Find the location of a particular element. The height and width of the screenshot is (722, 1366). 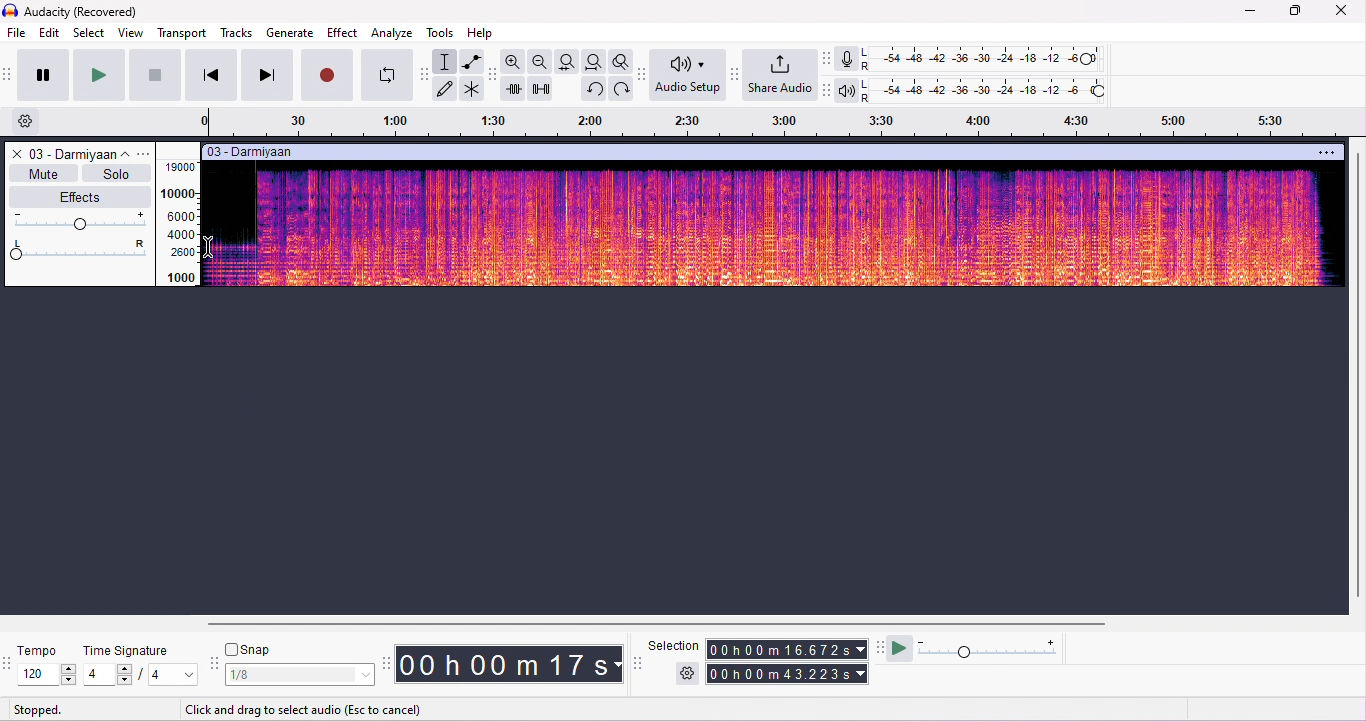

tempo tools is located at coordinates (9, 665).